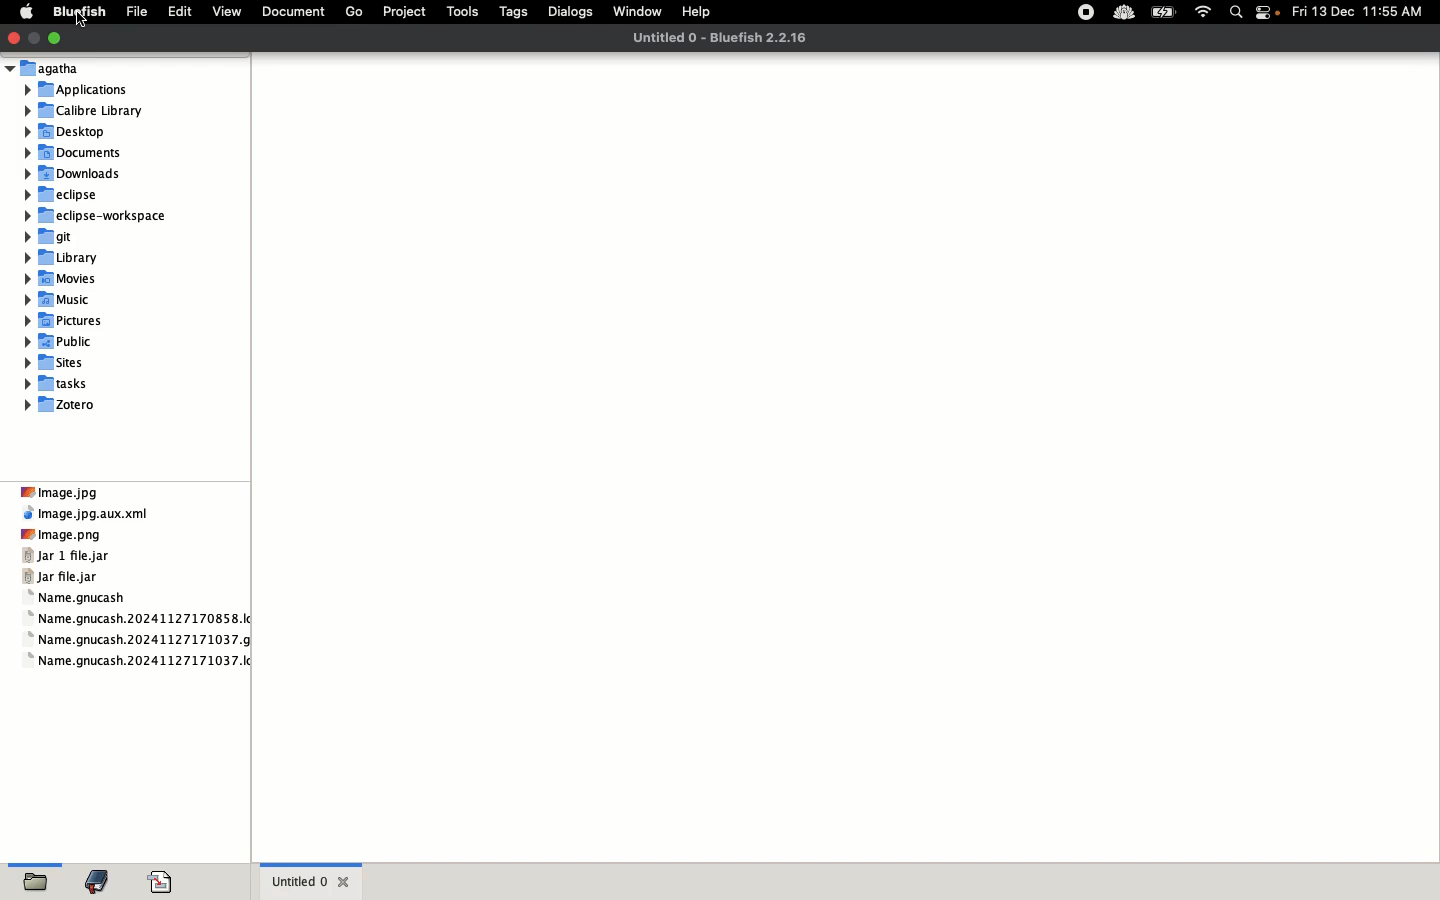  Describe the element at coordinates (572, 13) in the screenshot. I see `dialogs` at that location.